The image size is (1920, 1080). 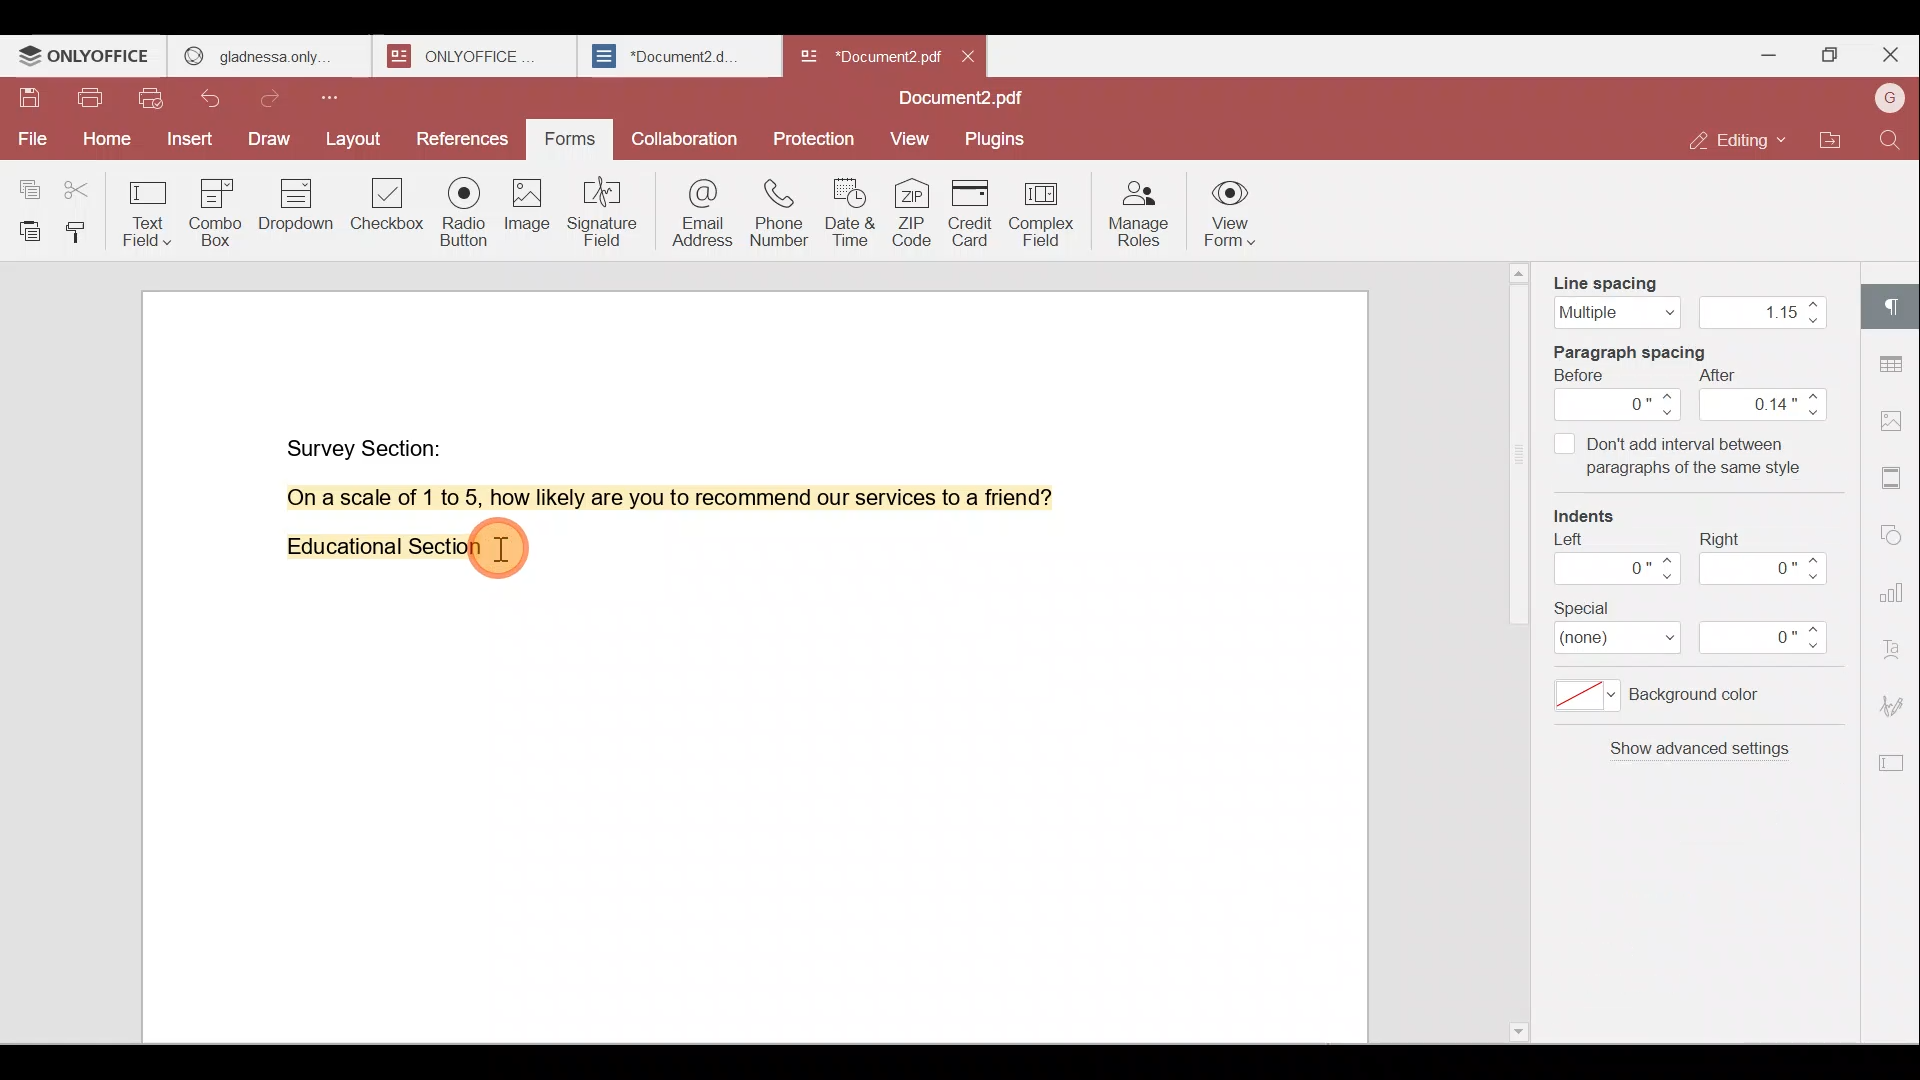 I want to click on Educational Section, so click(x=376, y=551).